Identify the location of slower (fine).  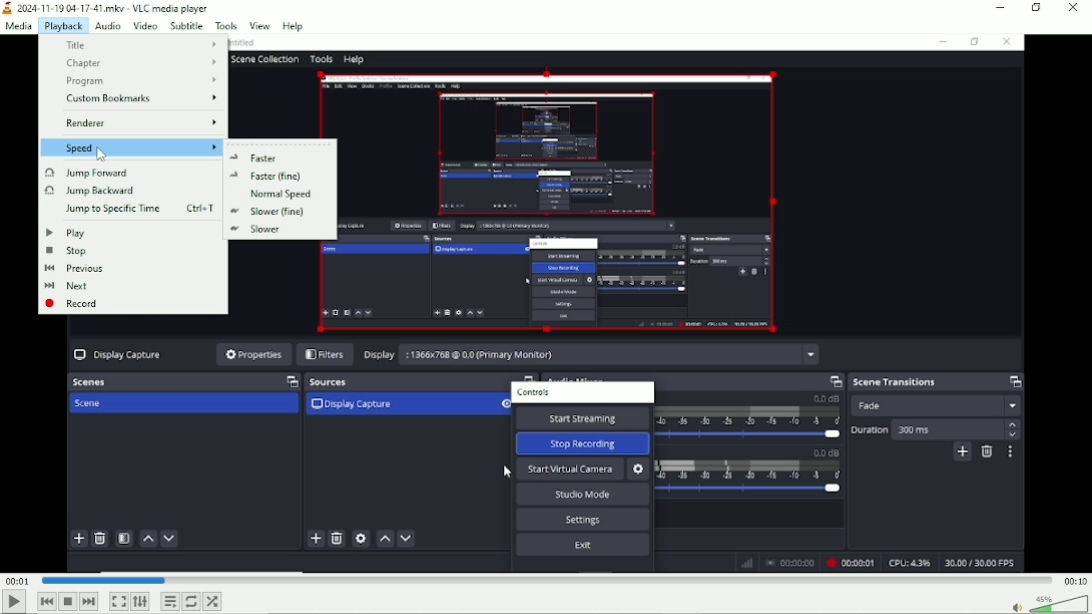
(280, 212).